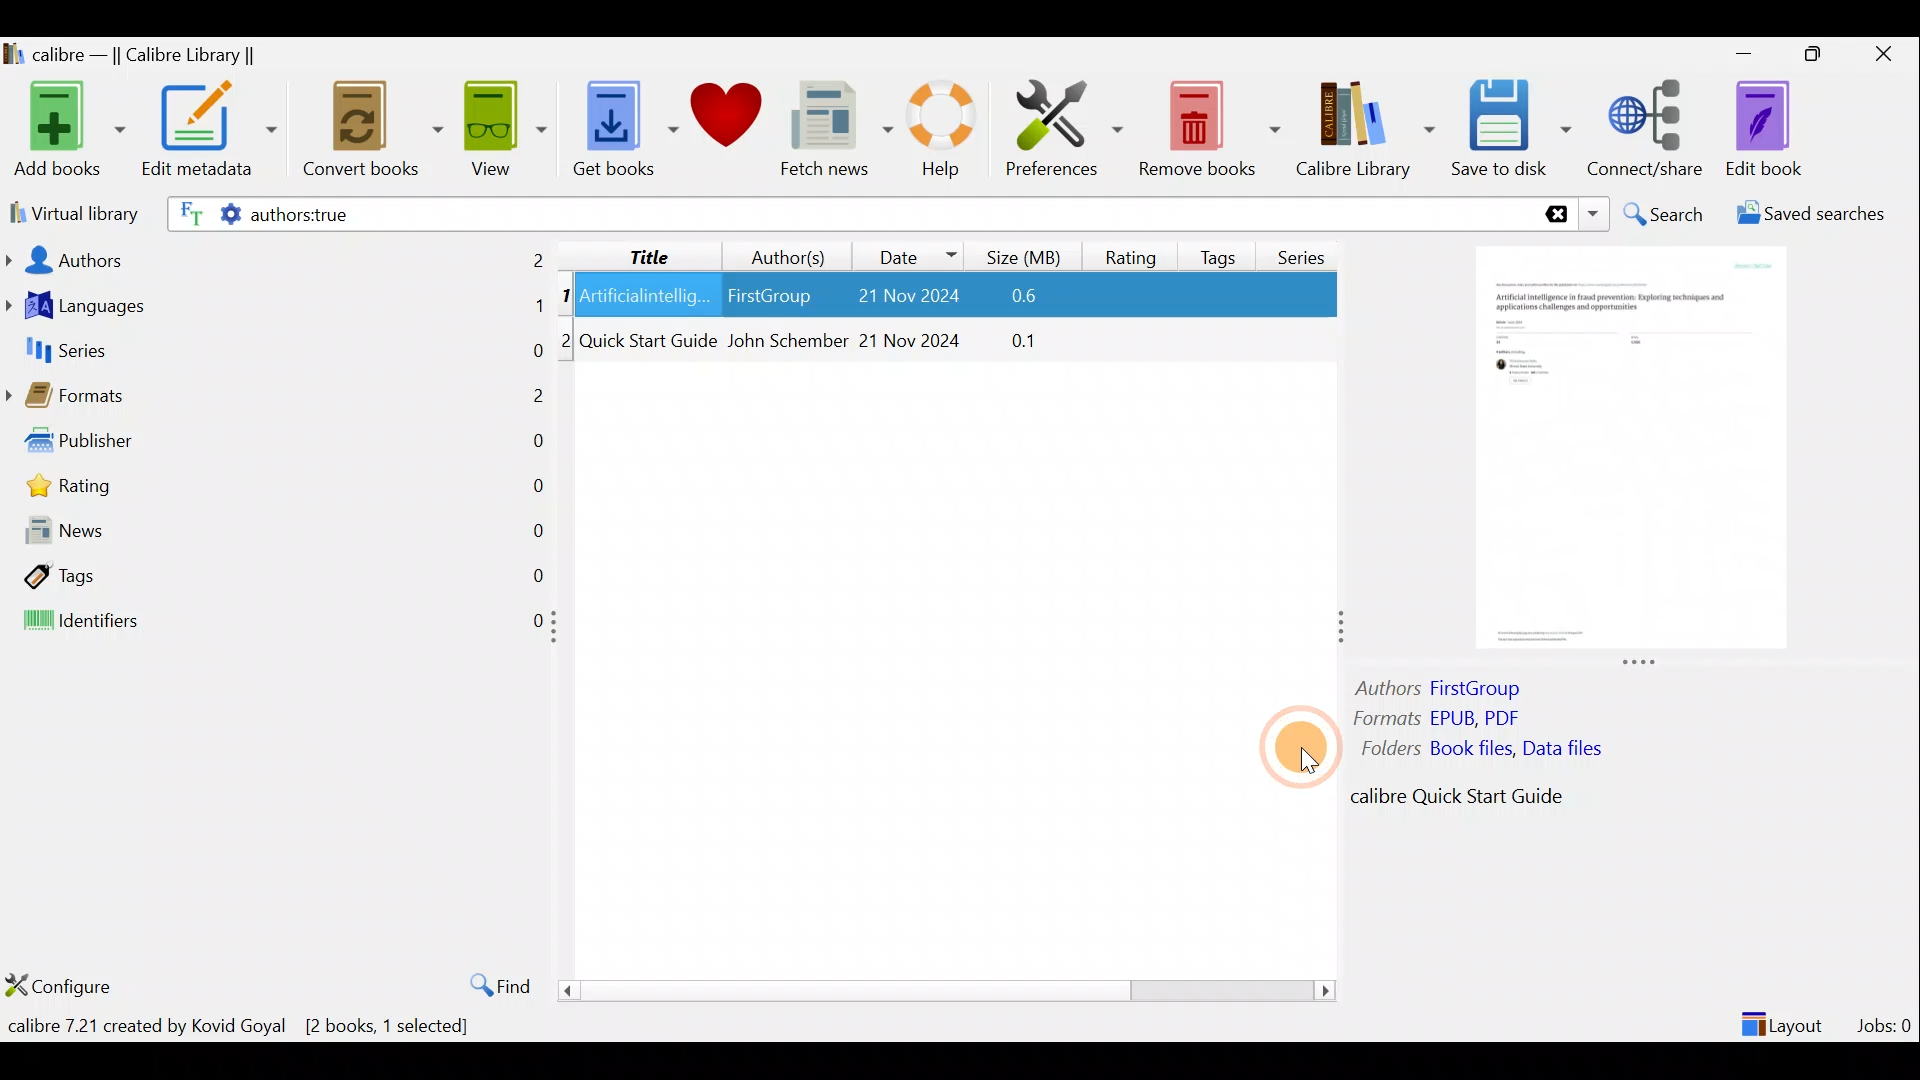  What do you see at coordinates (898, 298) in the screenshot?
I see `28 Nov 2024` at bounding box center [898, 298].